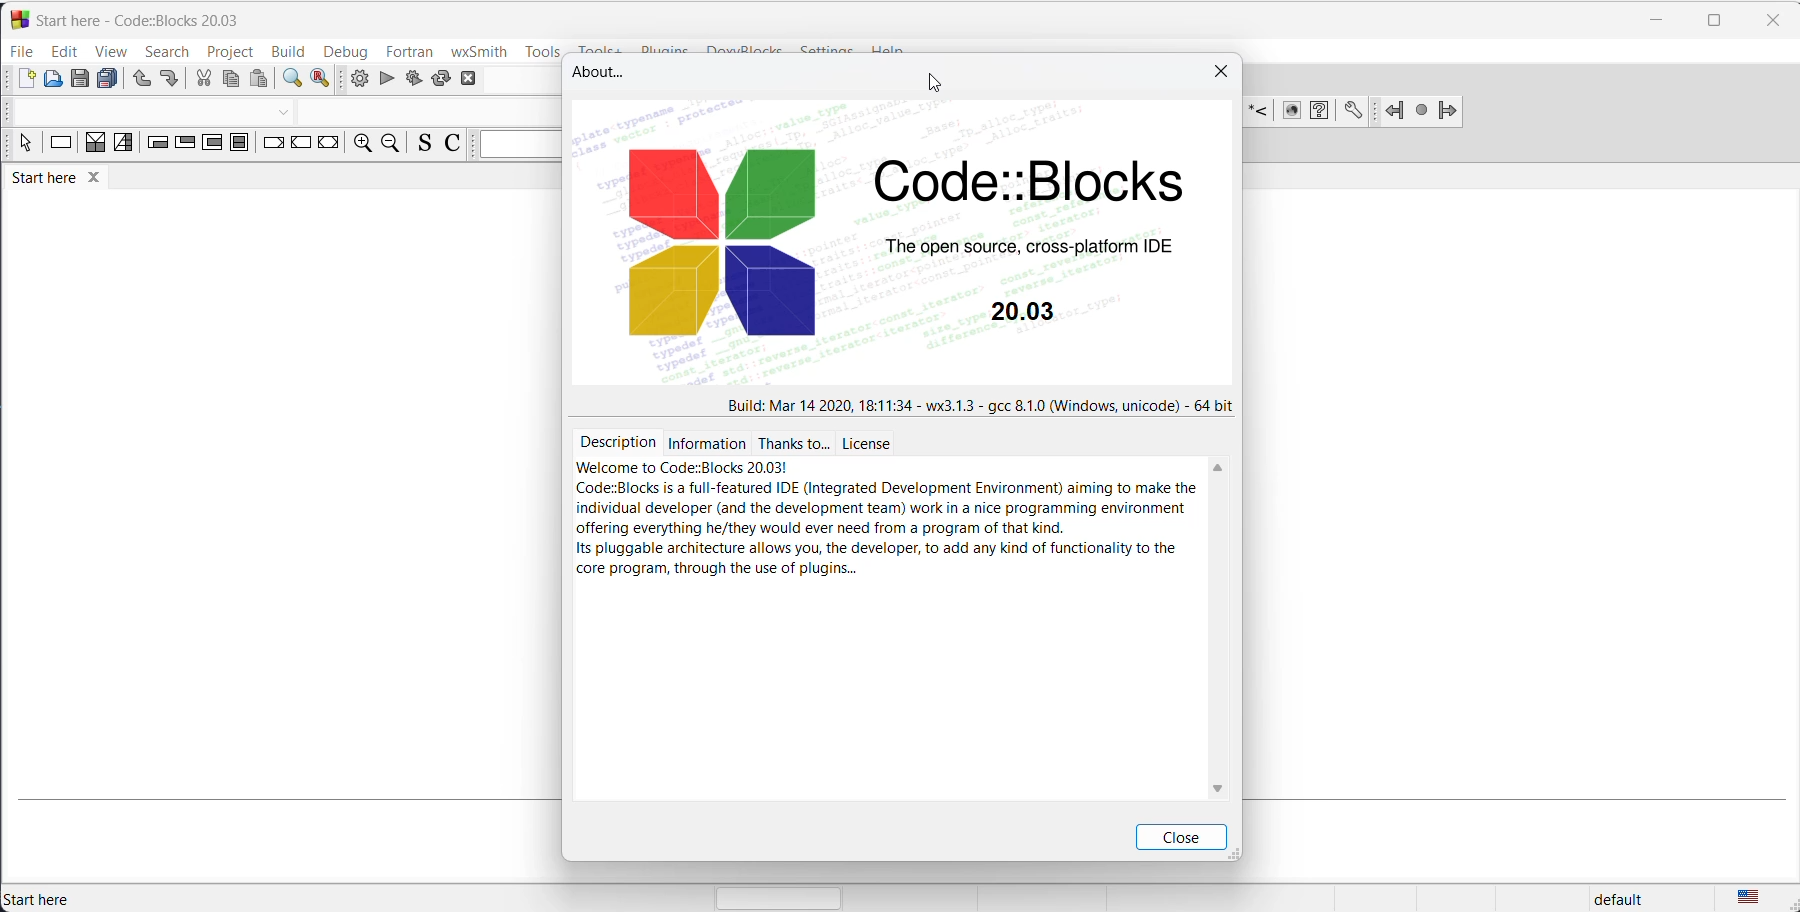 The image size is (1800, 912). Describe the element at coordinates (94, 144) in the screenshot. I see `decision ` at that location.